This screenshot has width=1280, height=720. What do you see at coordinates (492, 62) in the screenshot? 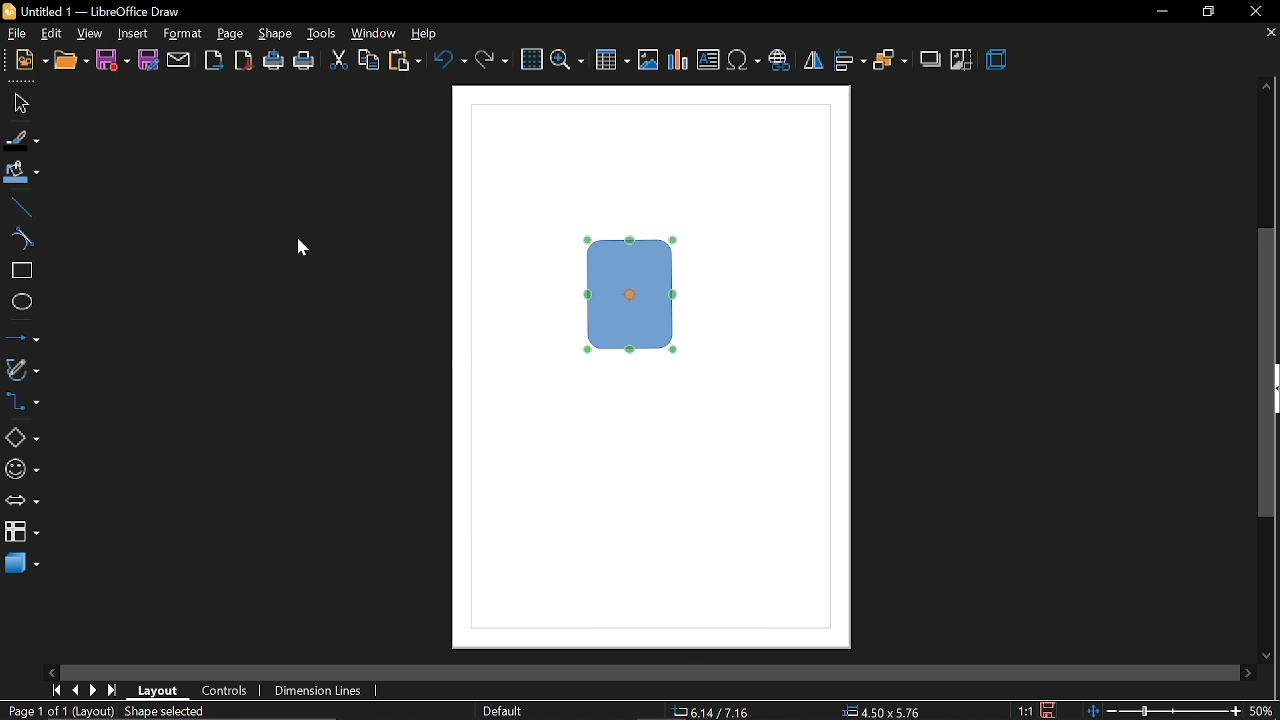
I see `redo` at bounding box center [492, 62].